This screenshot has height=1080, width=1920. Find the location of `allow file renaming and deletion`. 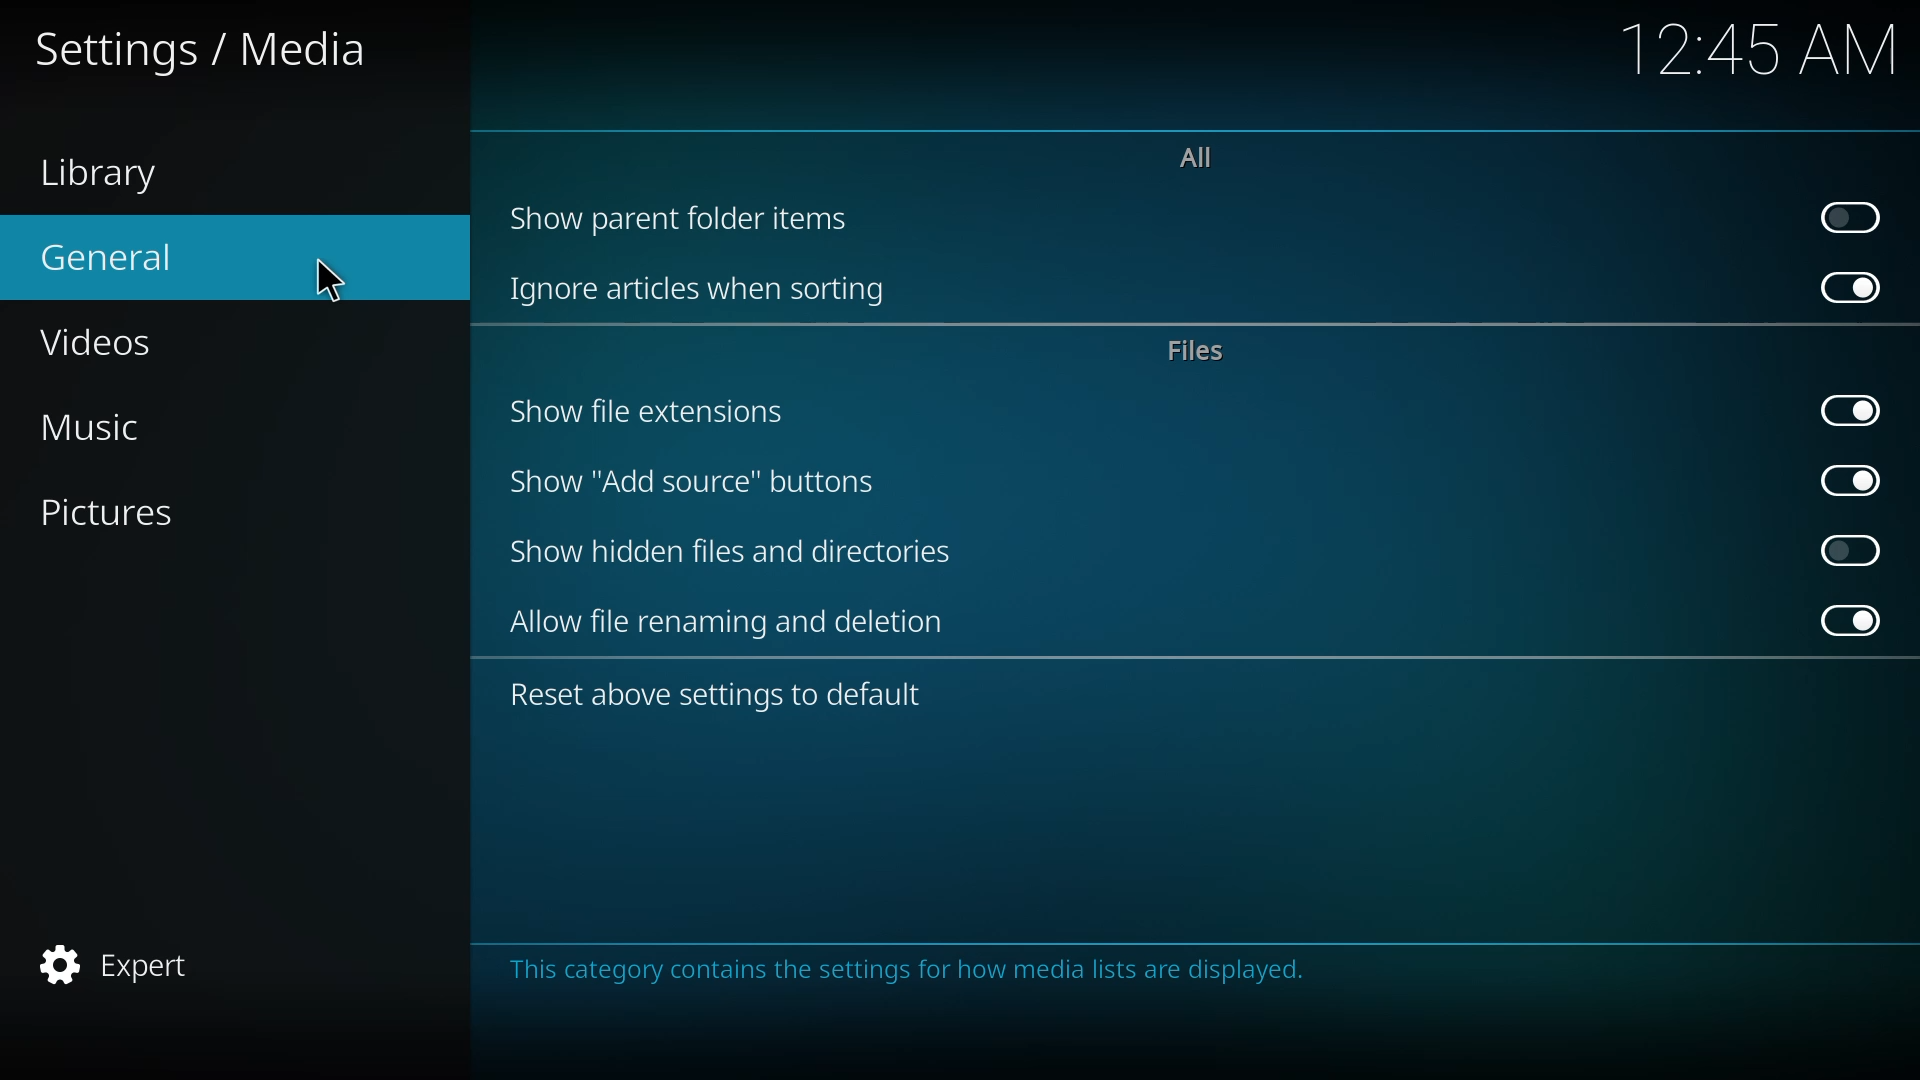

allow file renaming and deletion is located at coordinates (733, 623).